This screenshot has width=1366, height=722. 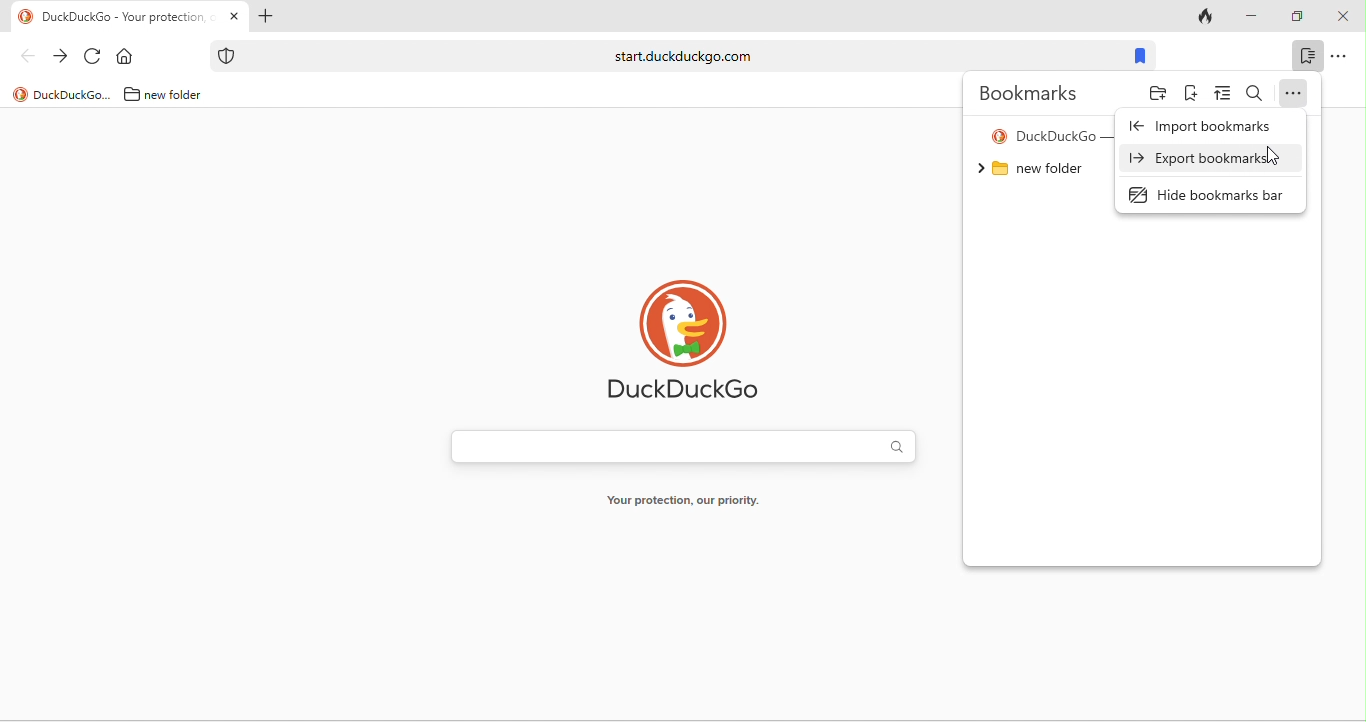 I want to click on new folder, so click(x=1030, y=169).